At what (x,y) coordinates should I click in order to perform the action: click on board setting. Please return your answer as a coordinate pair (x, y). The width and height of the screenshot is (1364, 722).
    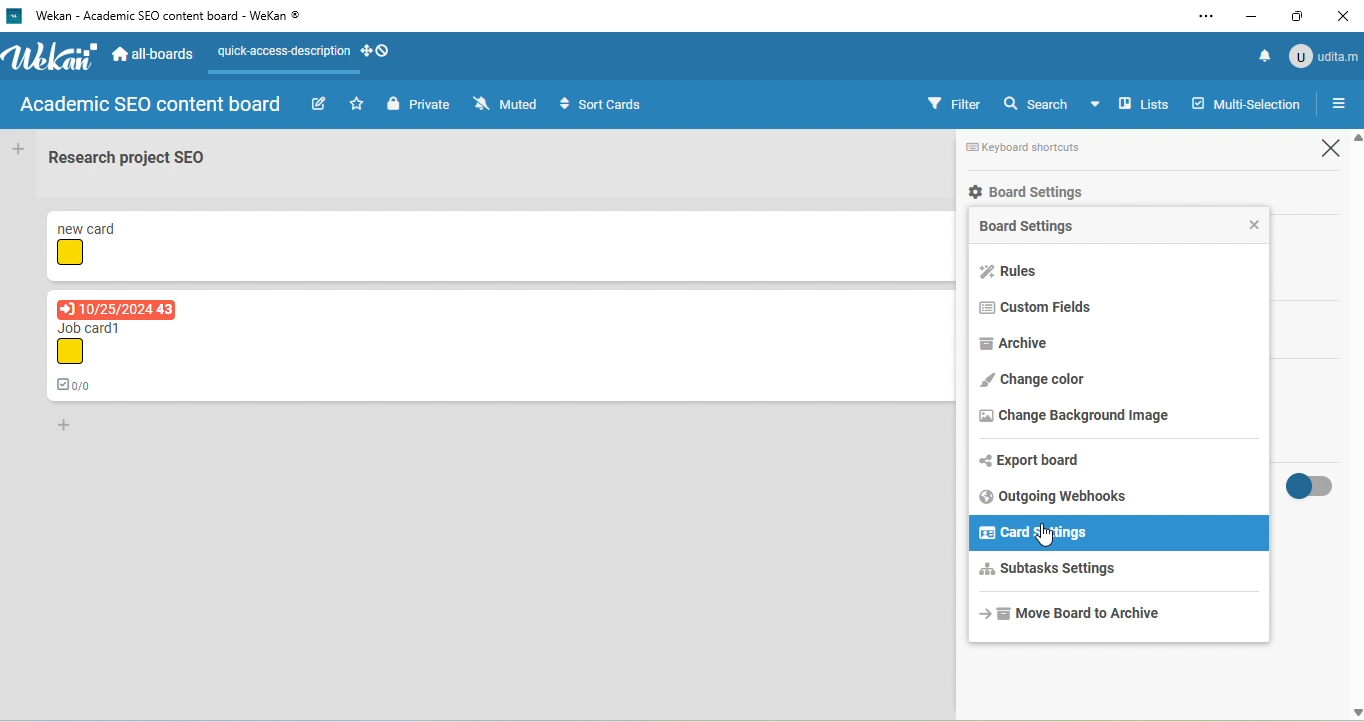
    Looking at the image, I should click on (1036, 230).